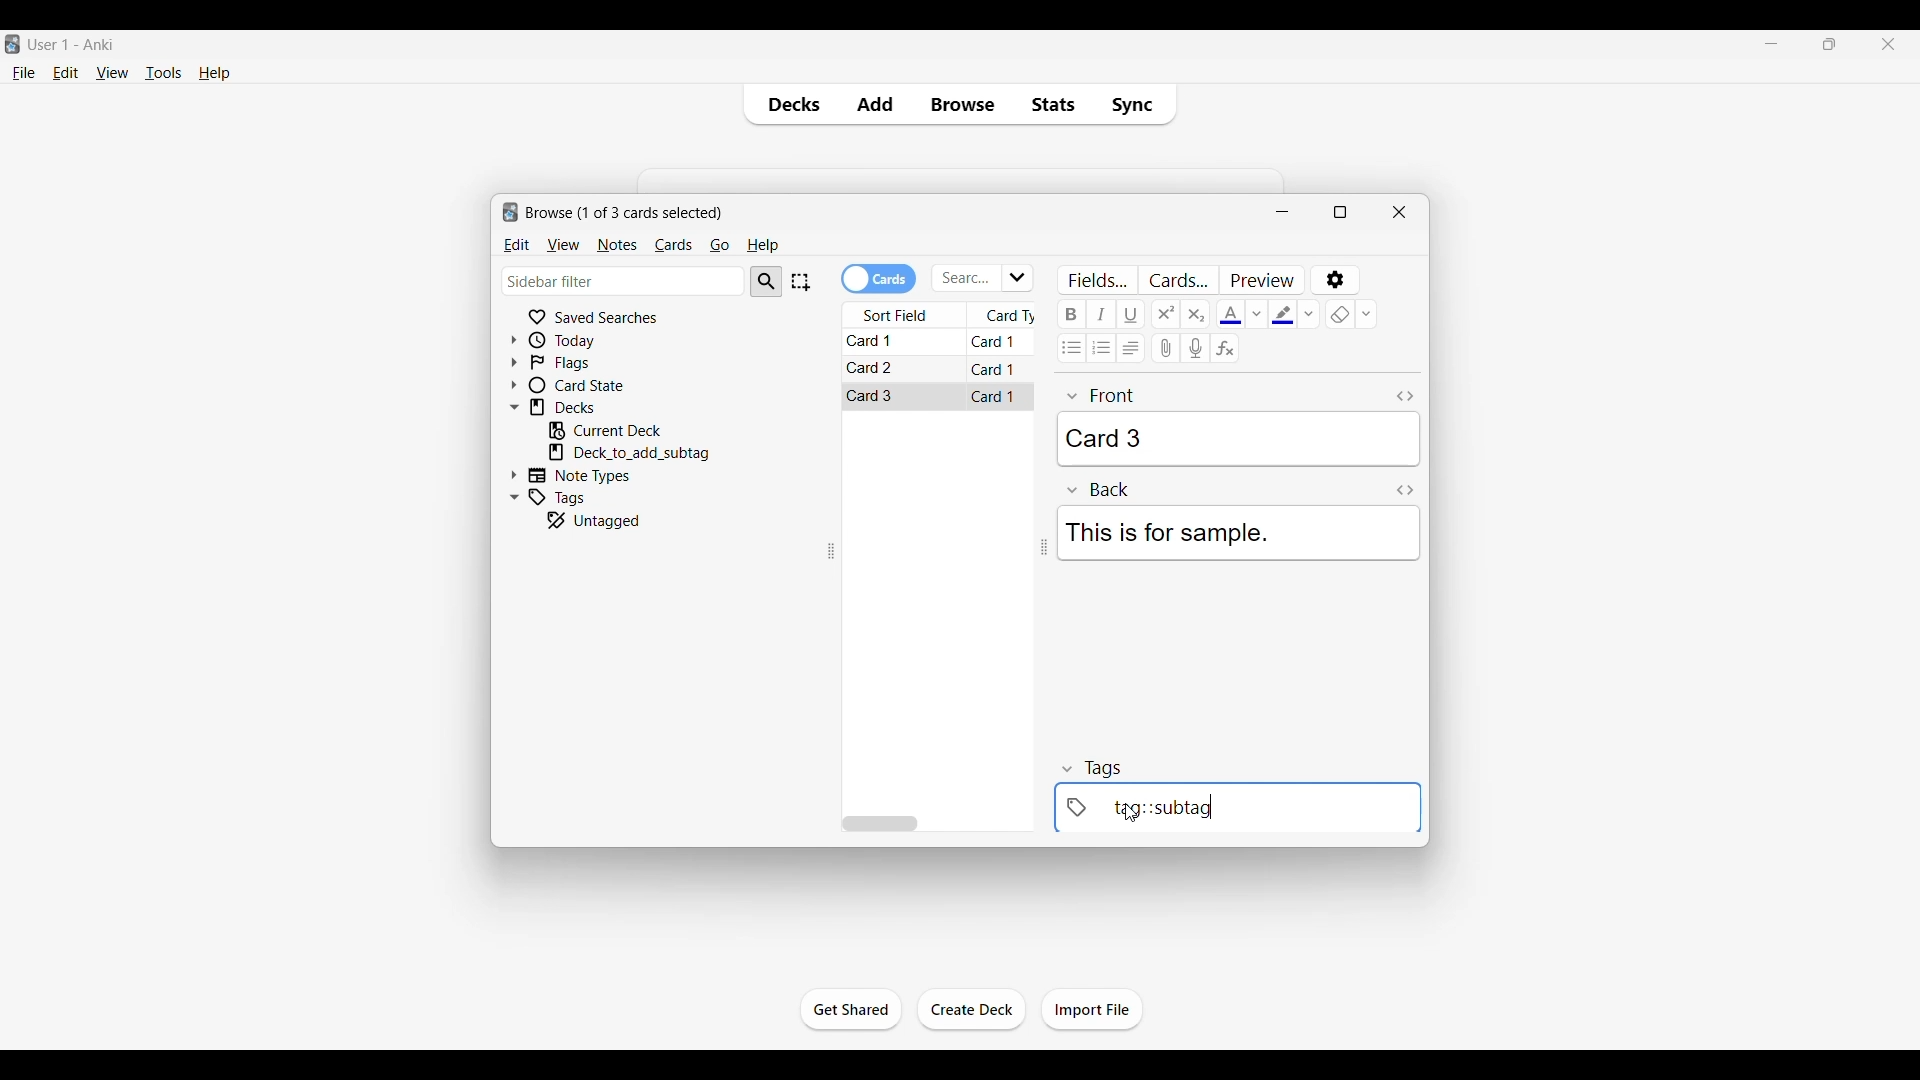  Describe the element at coordinates (874, 104) in the screenshot. I see `Add` at that location.